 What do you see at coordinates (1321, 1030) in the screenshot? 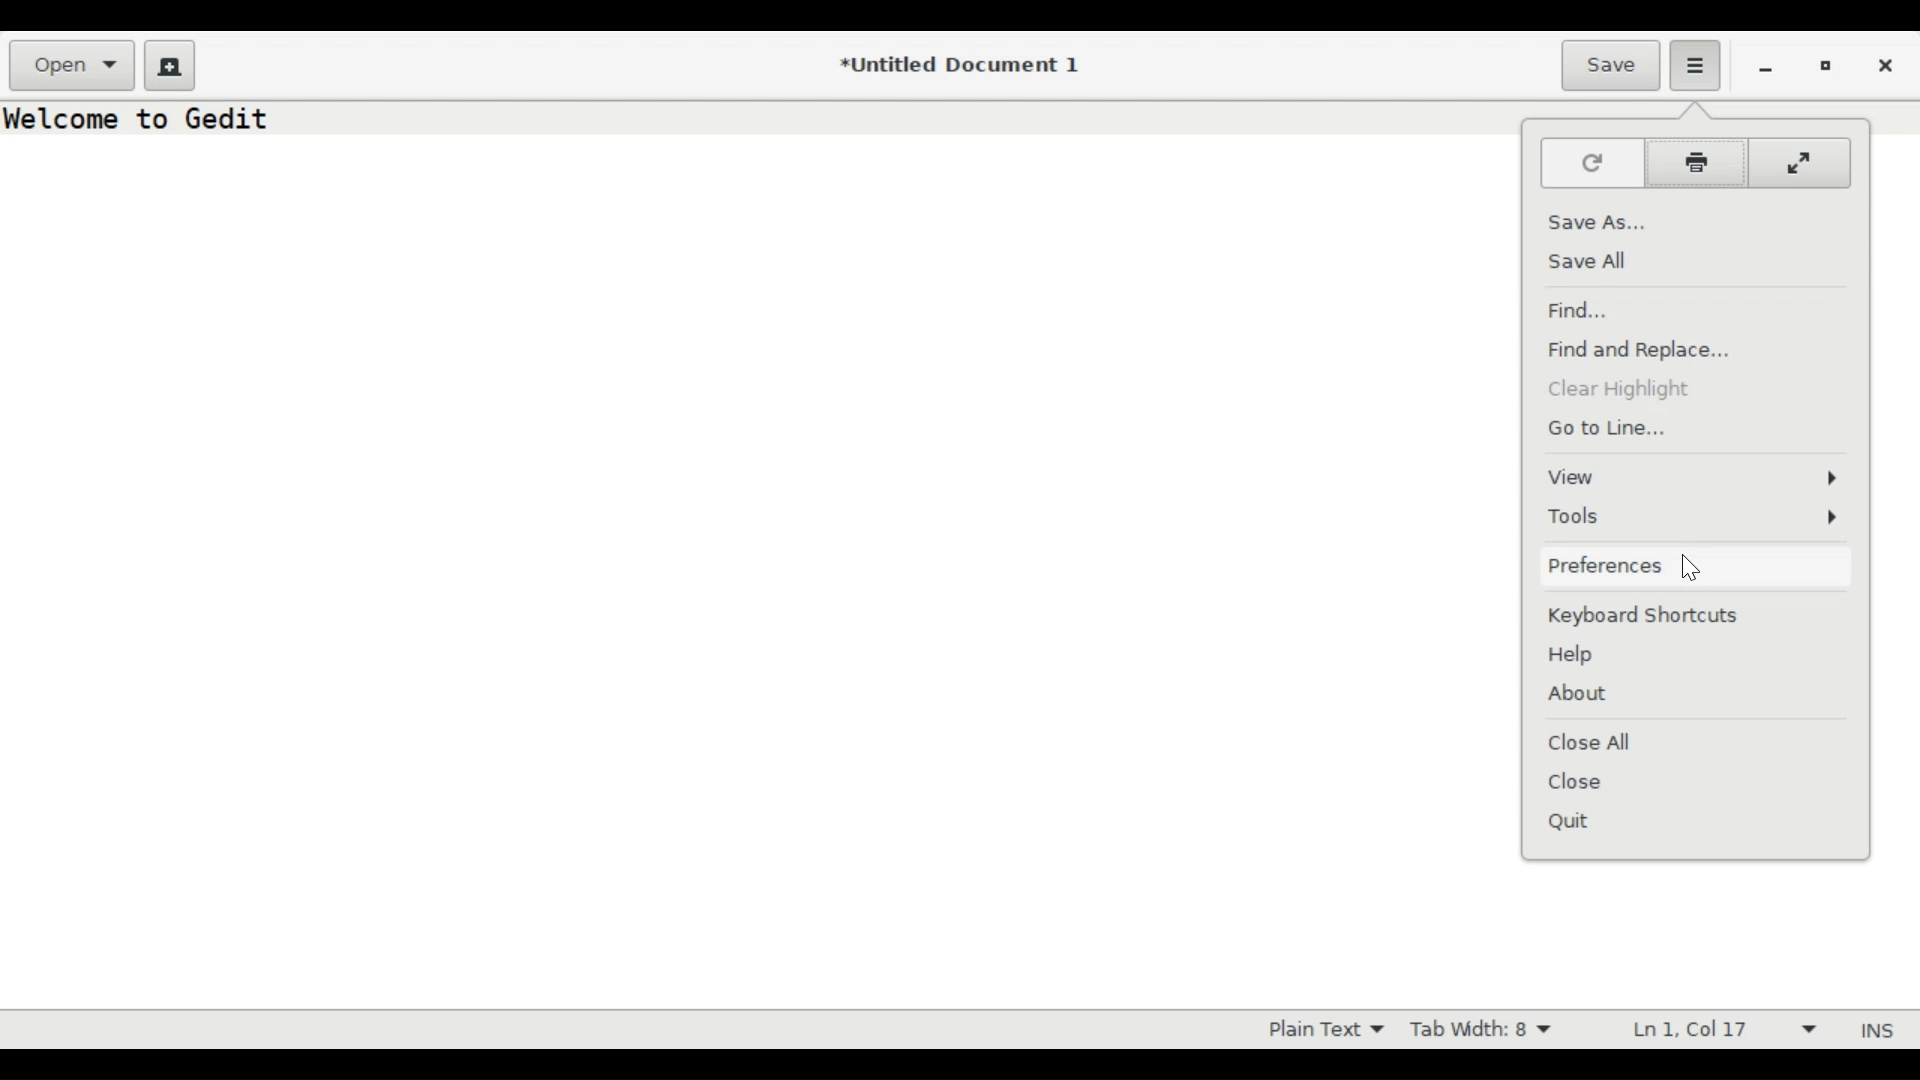
I see `Highlight mode dropdown menu` at bounding box center [1321, 1030].